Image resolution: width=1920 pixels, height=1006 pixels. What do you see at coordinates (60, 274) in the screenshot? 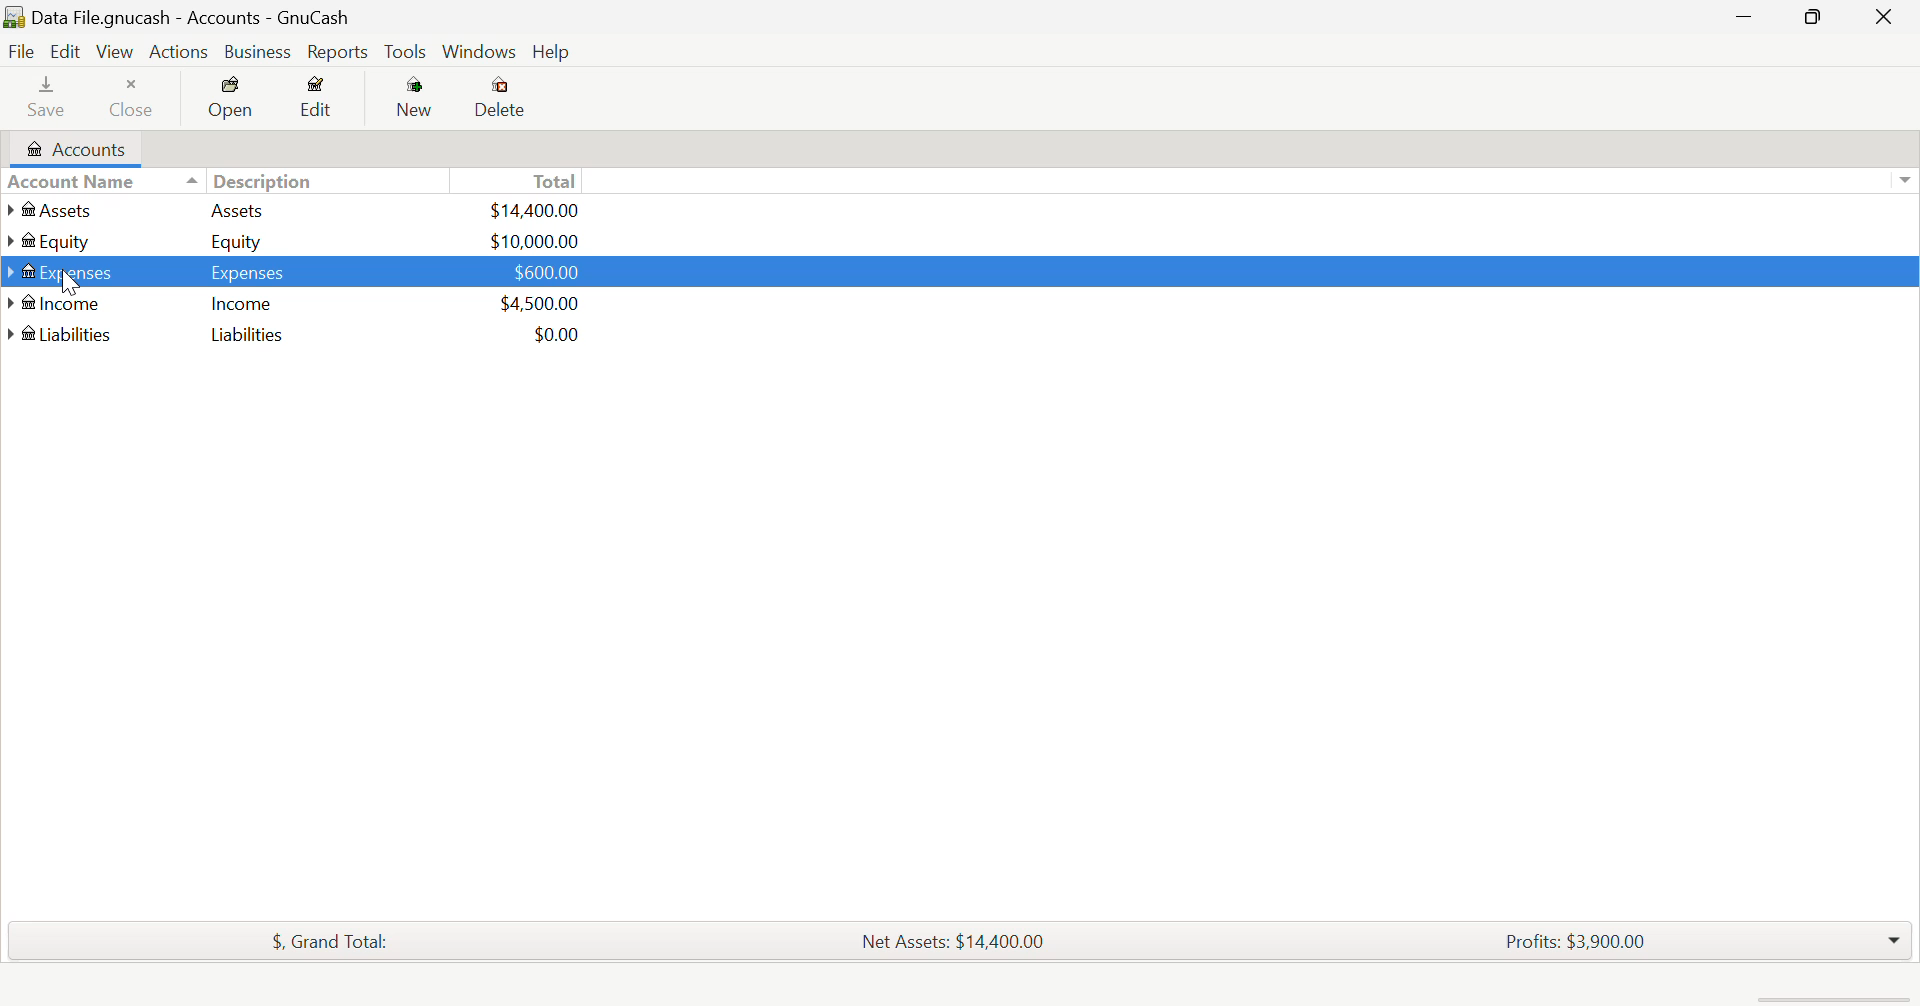
I see `Cursor on Expenses Account` at bounding box center [60, 274].